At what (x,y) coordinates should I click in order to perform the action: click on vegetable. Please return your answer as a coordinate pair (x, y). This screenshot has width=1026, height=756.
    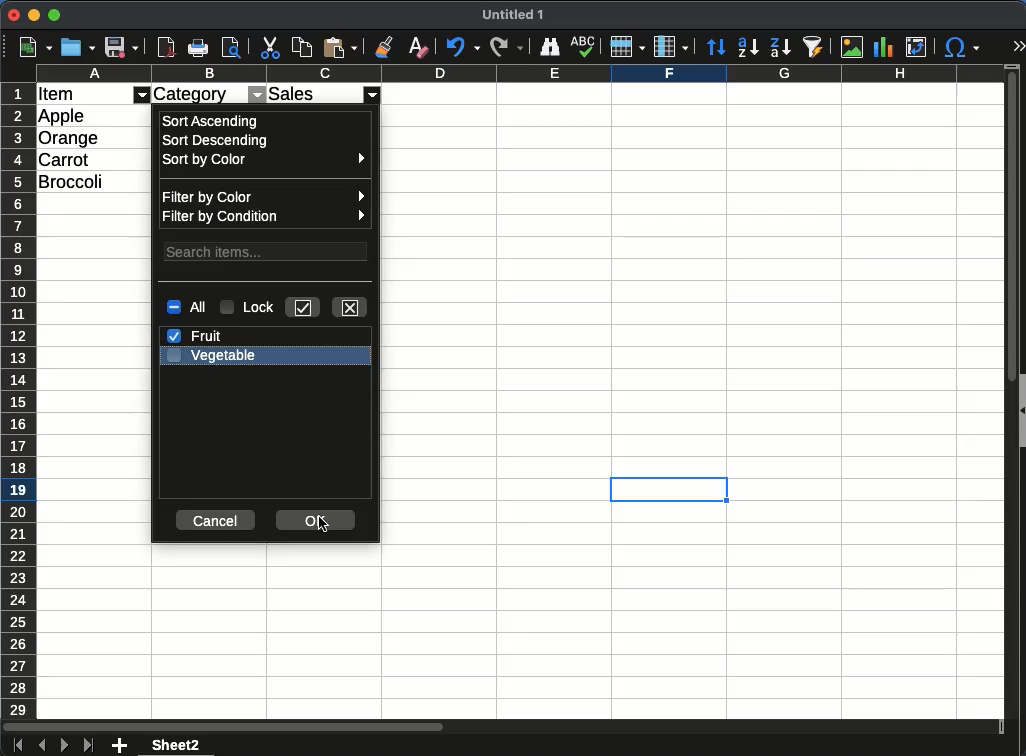
    Looking at the image, I should click on (222, 355).